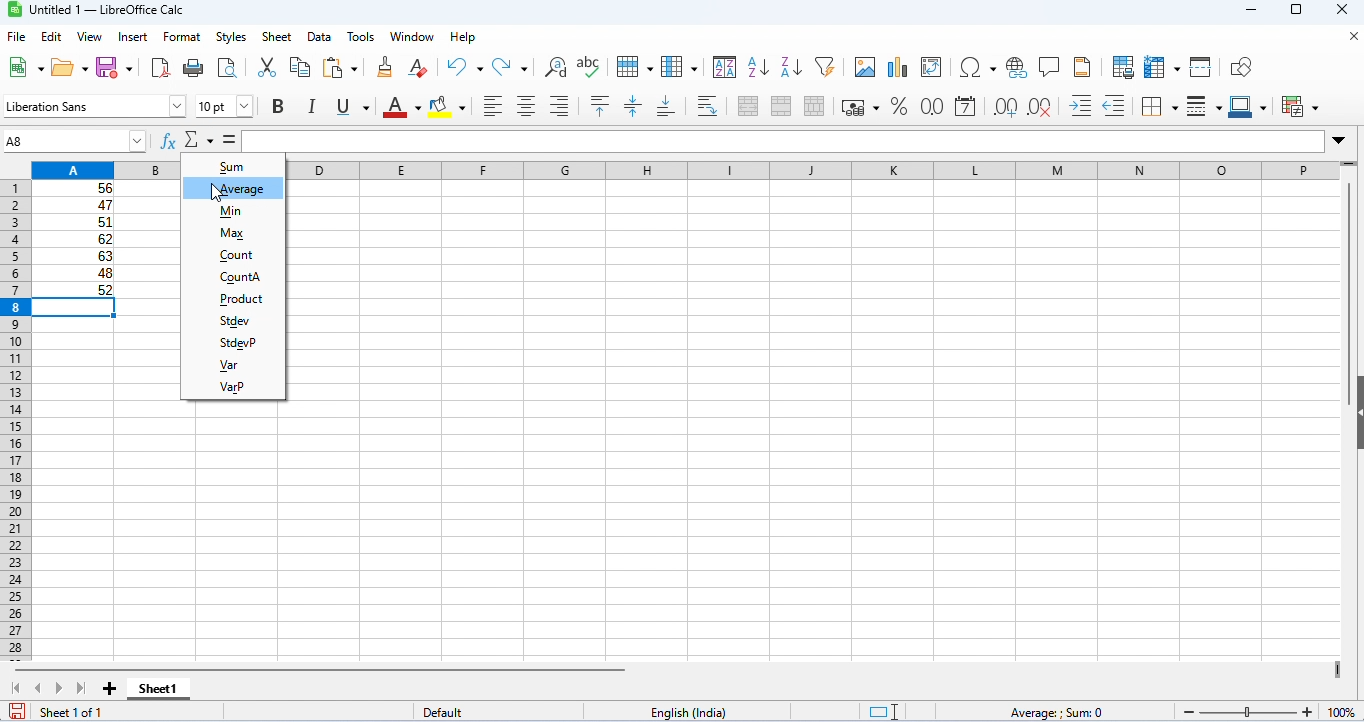 This screenshot has width=1364, height=722. Describe the element at coordinates (81, 688) in the screenshot. I see `last sheet` at that location.